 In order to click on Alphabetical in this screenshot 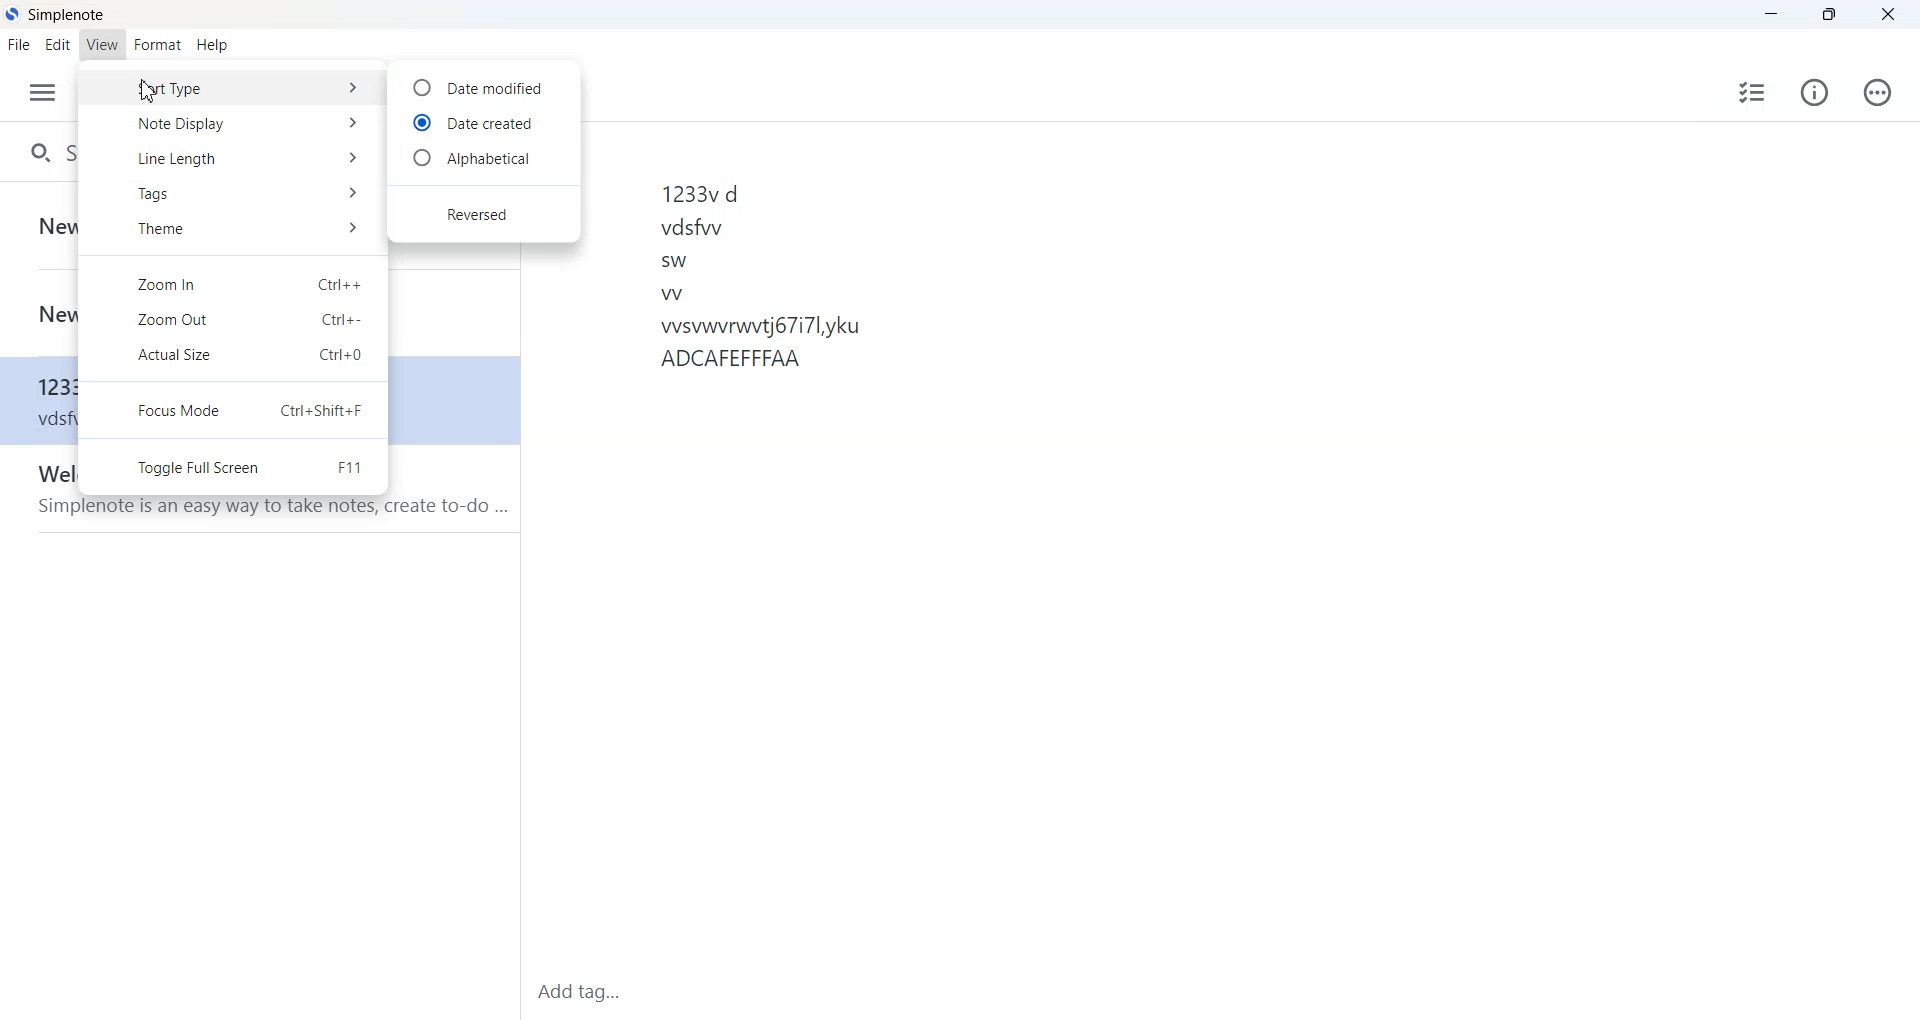, I will do `click(483, 159)`.